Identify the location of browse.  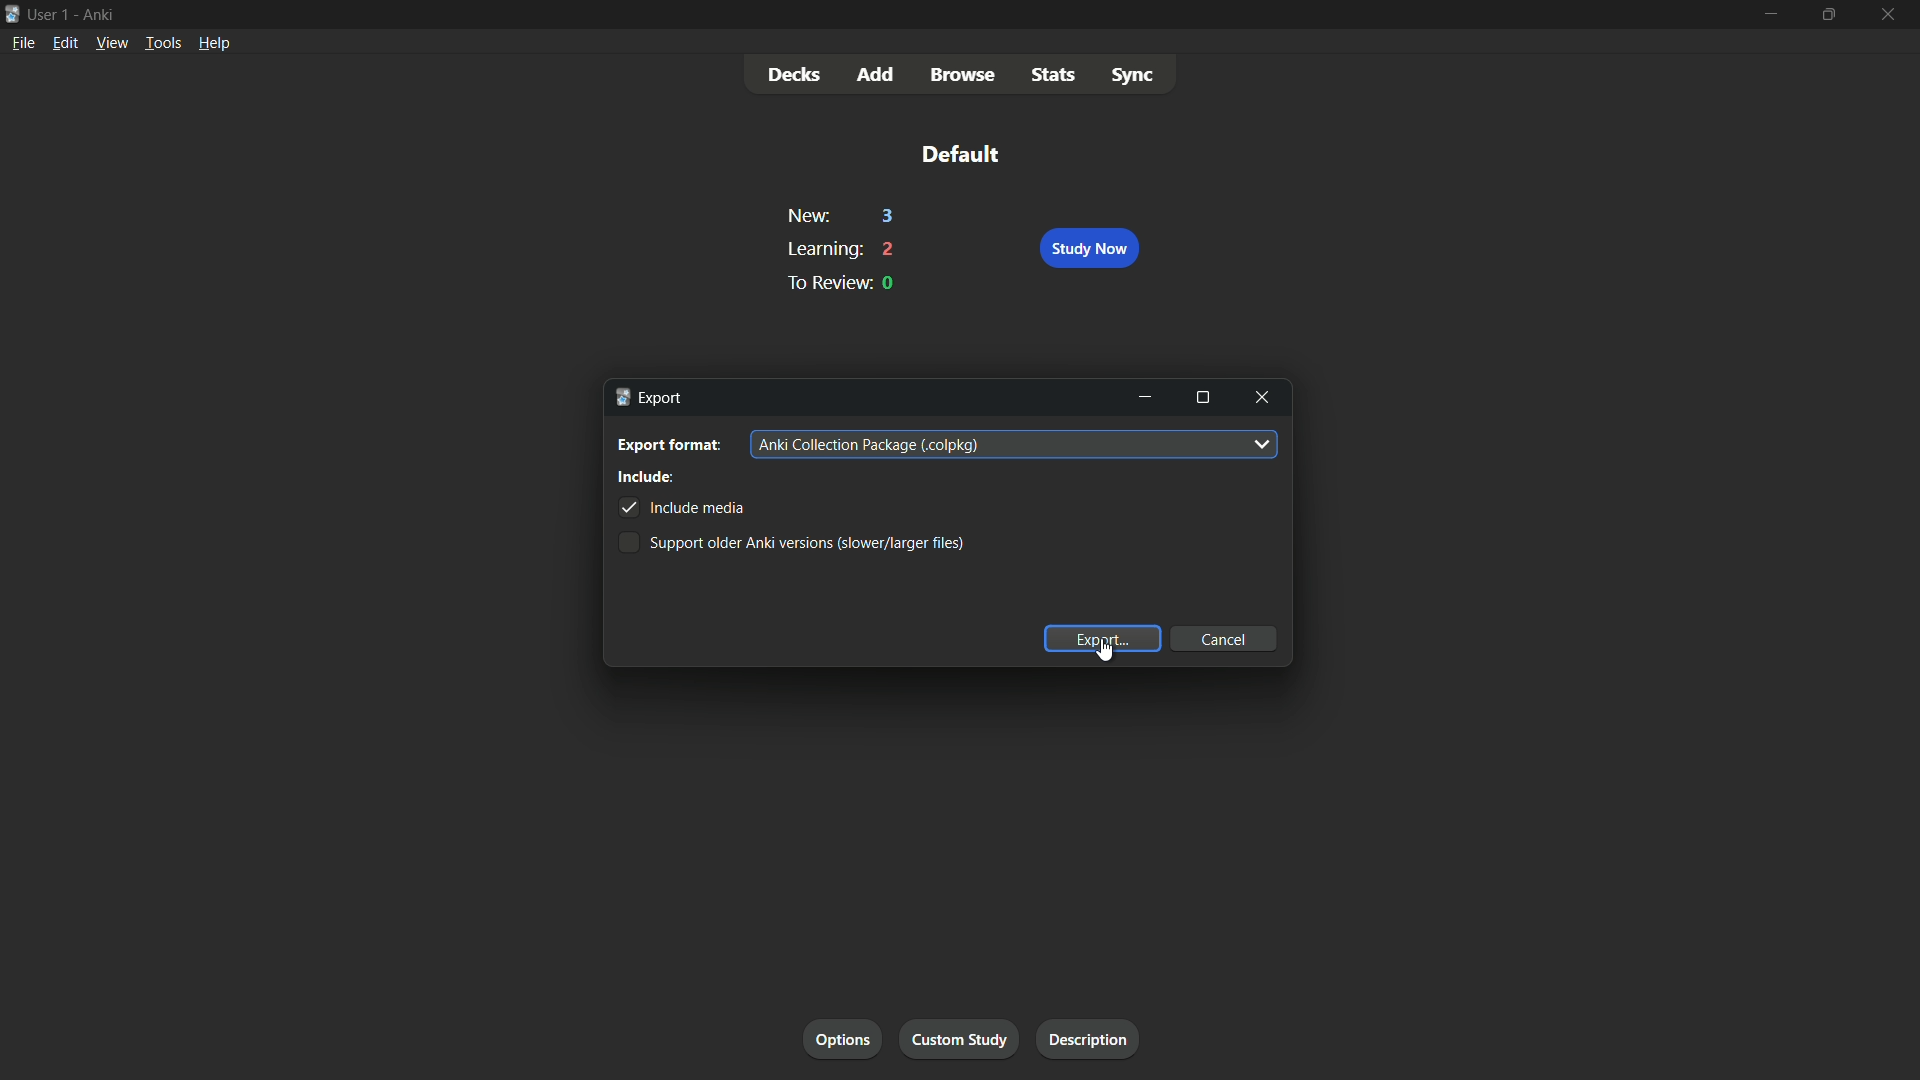
(963, 76).